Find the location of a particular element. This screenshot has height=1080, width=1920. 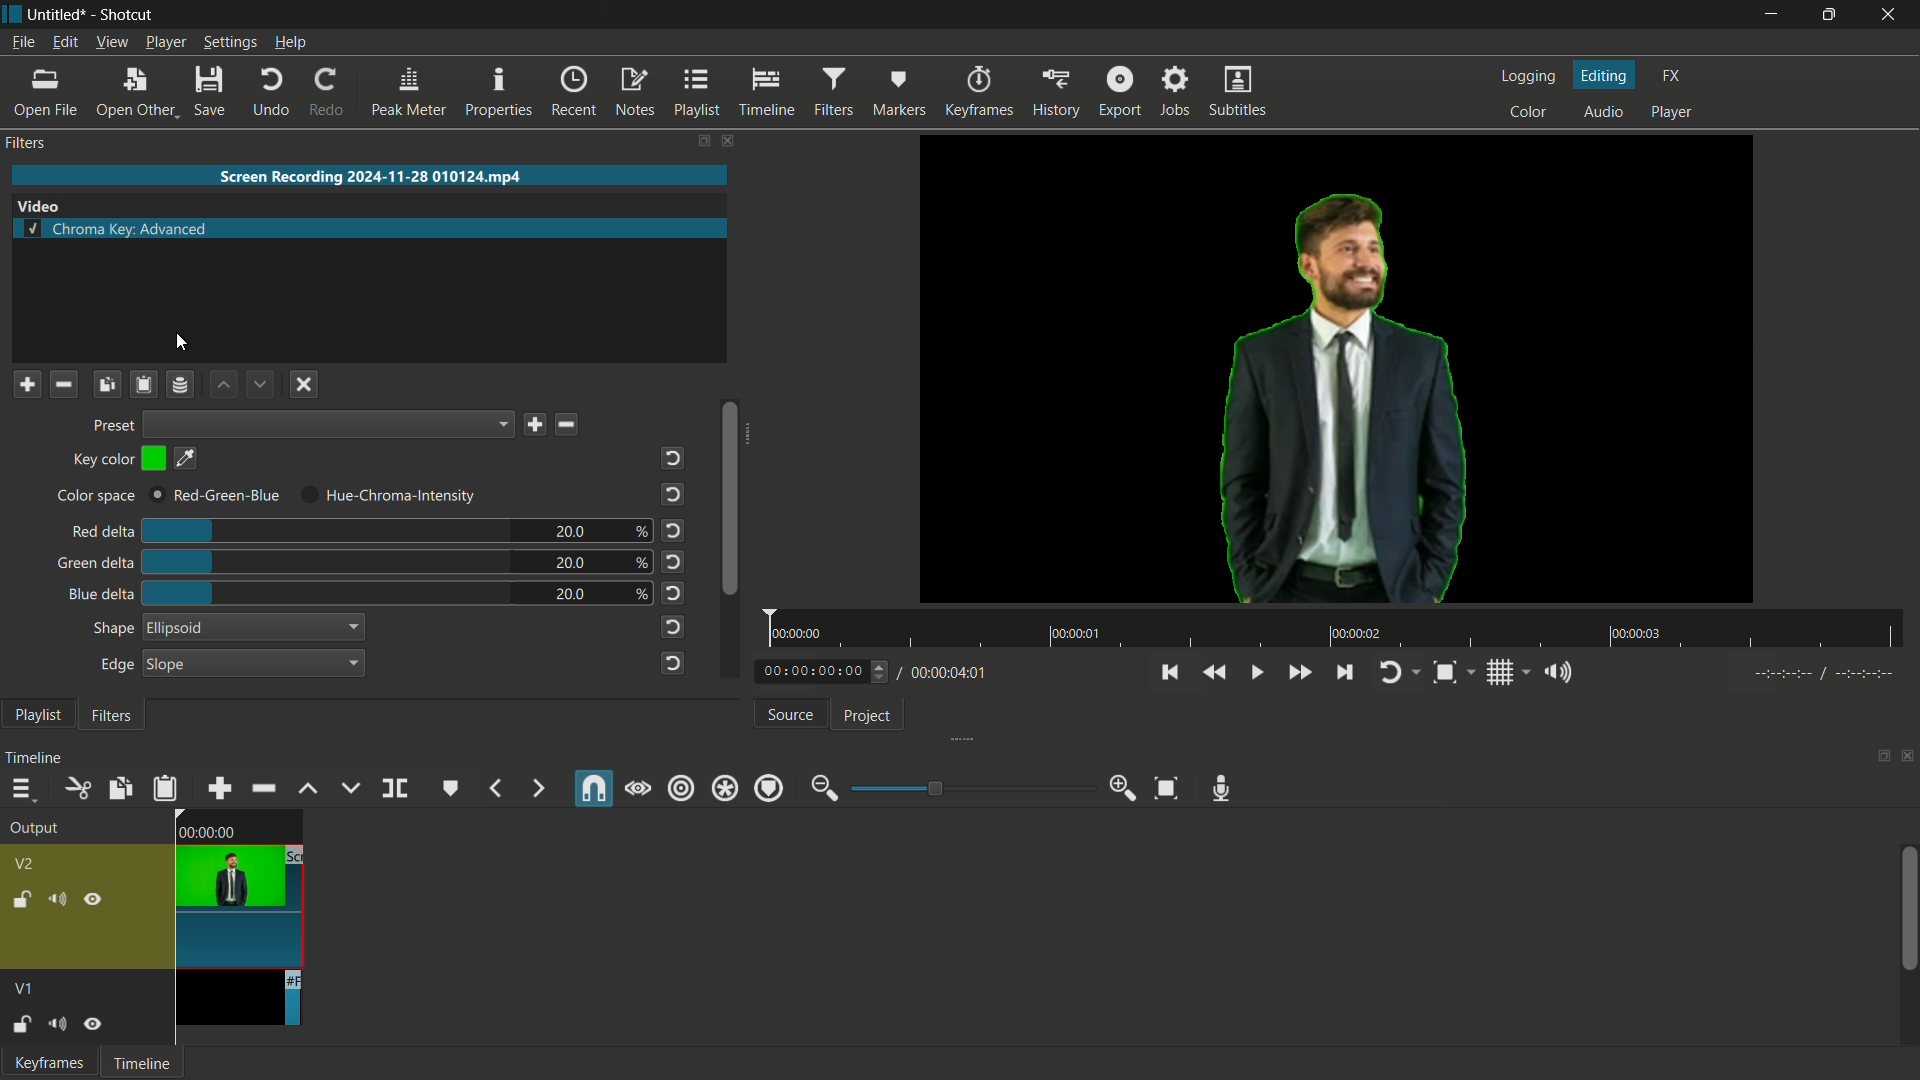

quickly play forward is located at coordinates (1299, 673).